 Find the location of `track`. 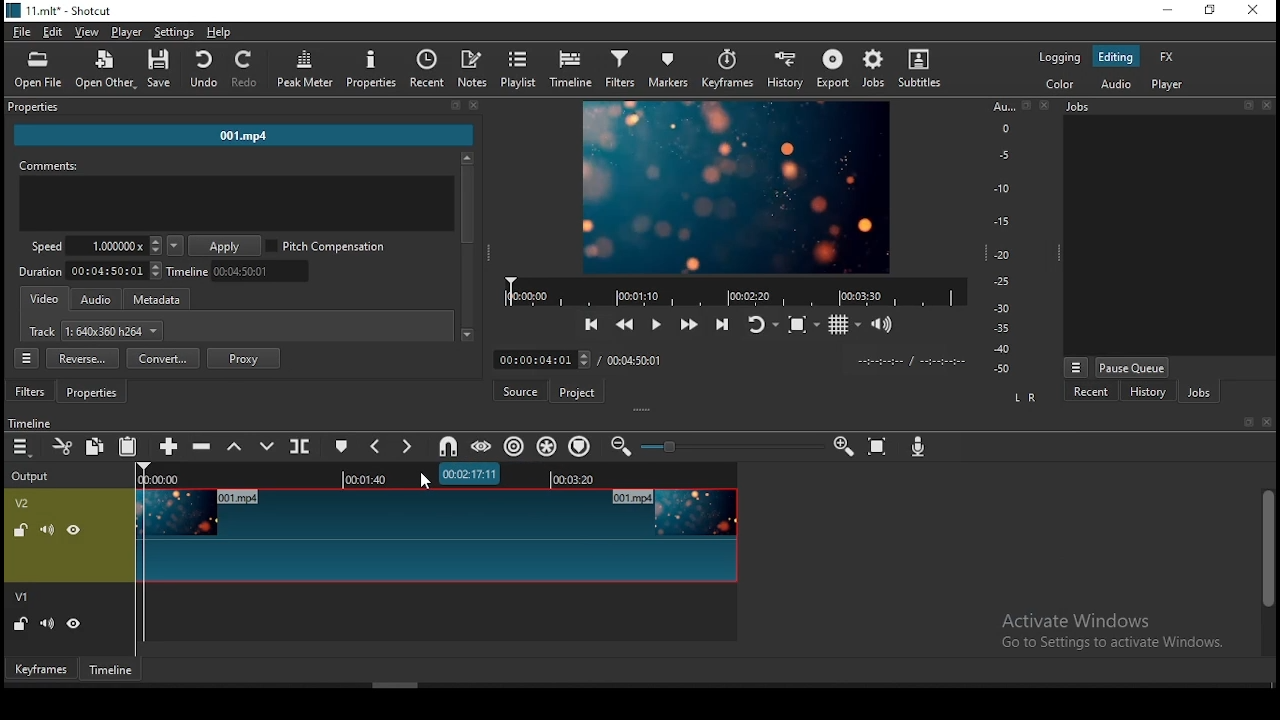

track is located at coordinates (97, 333).